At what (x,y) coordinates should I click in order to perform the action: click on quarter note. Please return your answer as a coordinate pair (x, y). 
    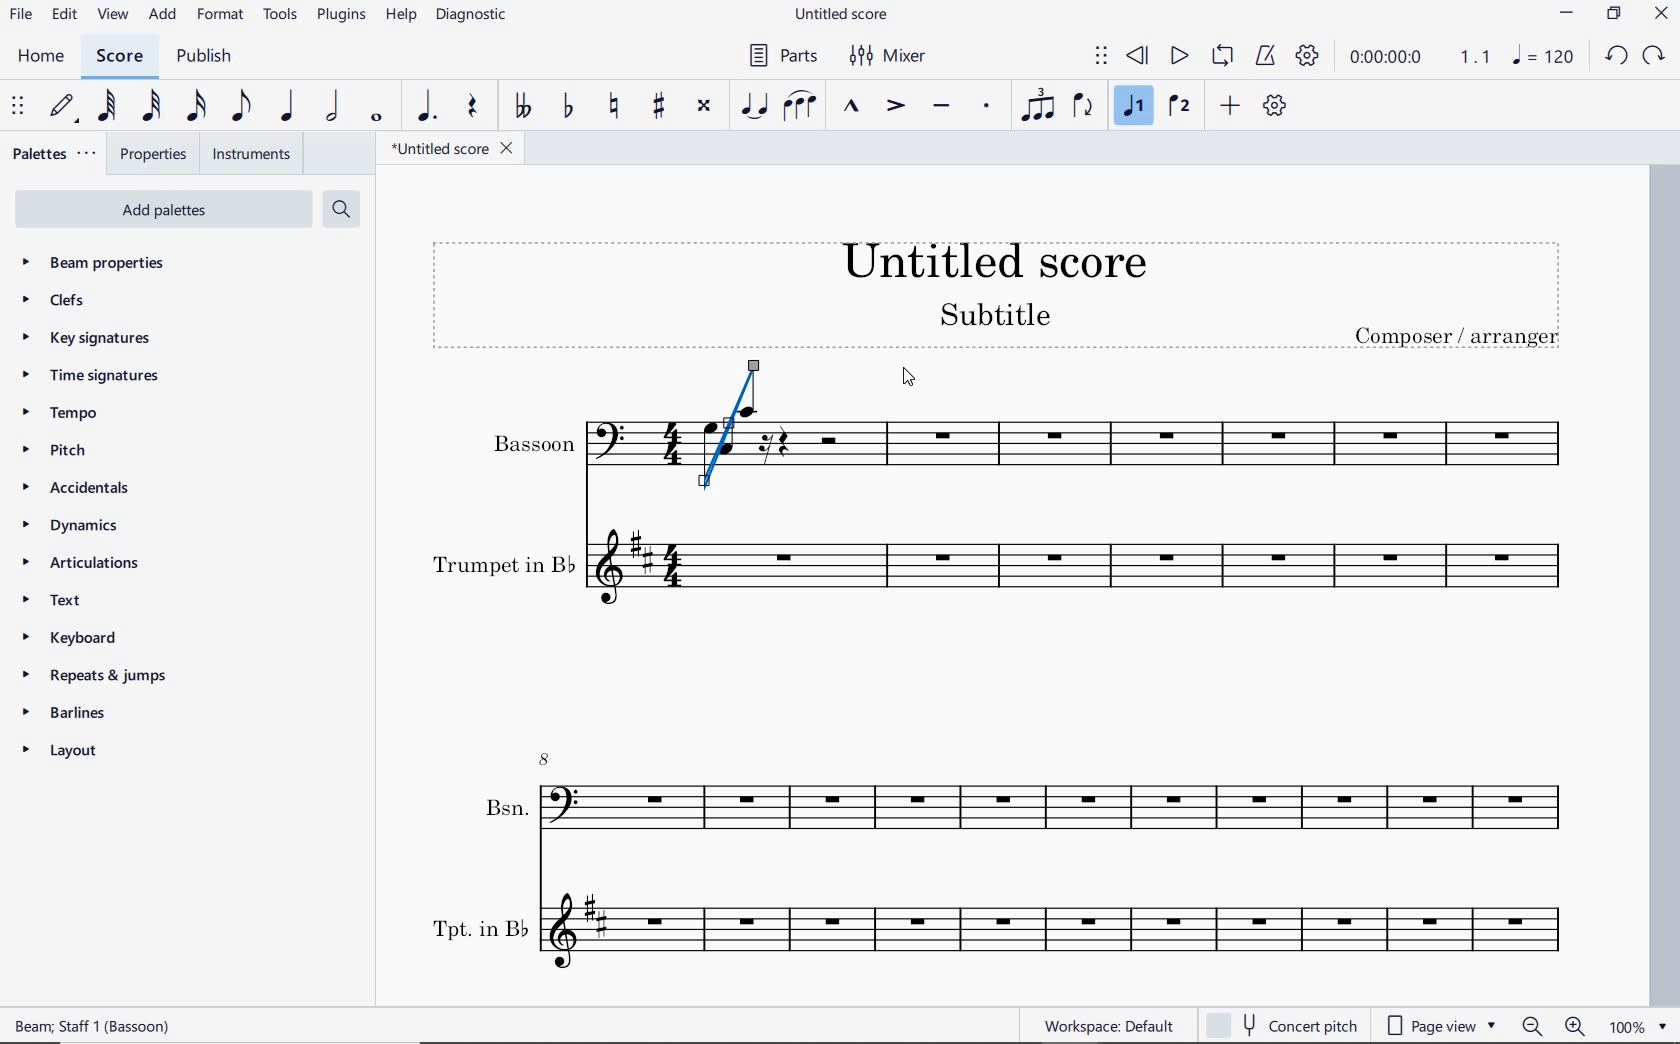
    Looking at the image, I should click on (288, 107).